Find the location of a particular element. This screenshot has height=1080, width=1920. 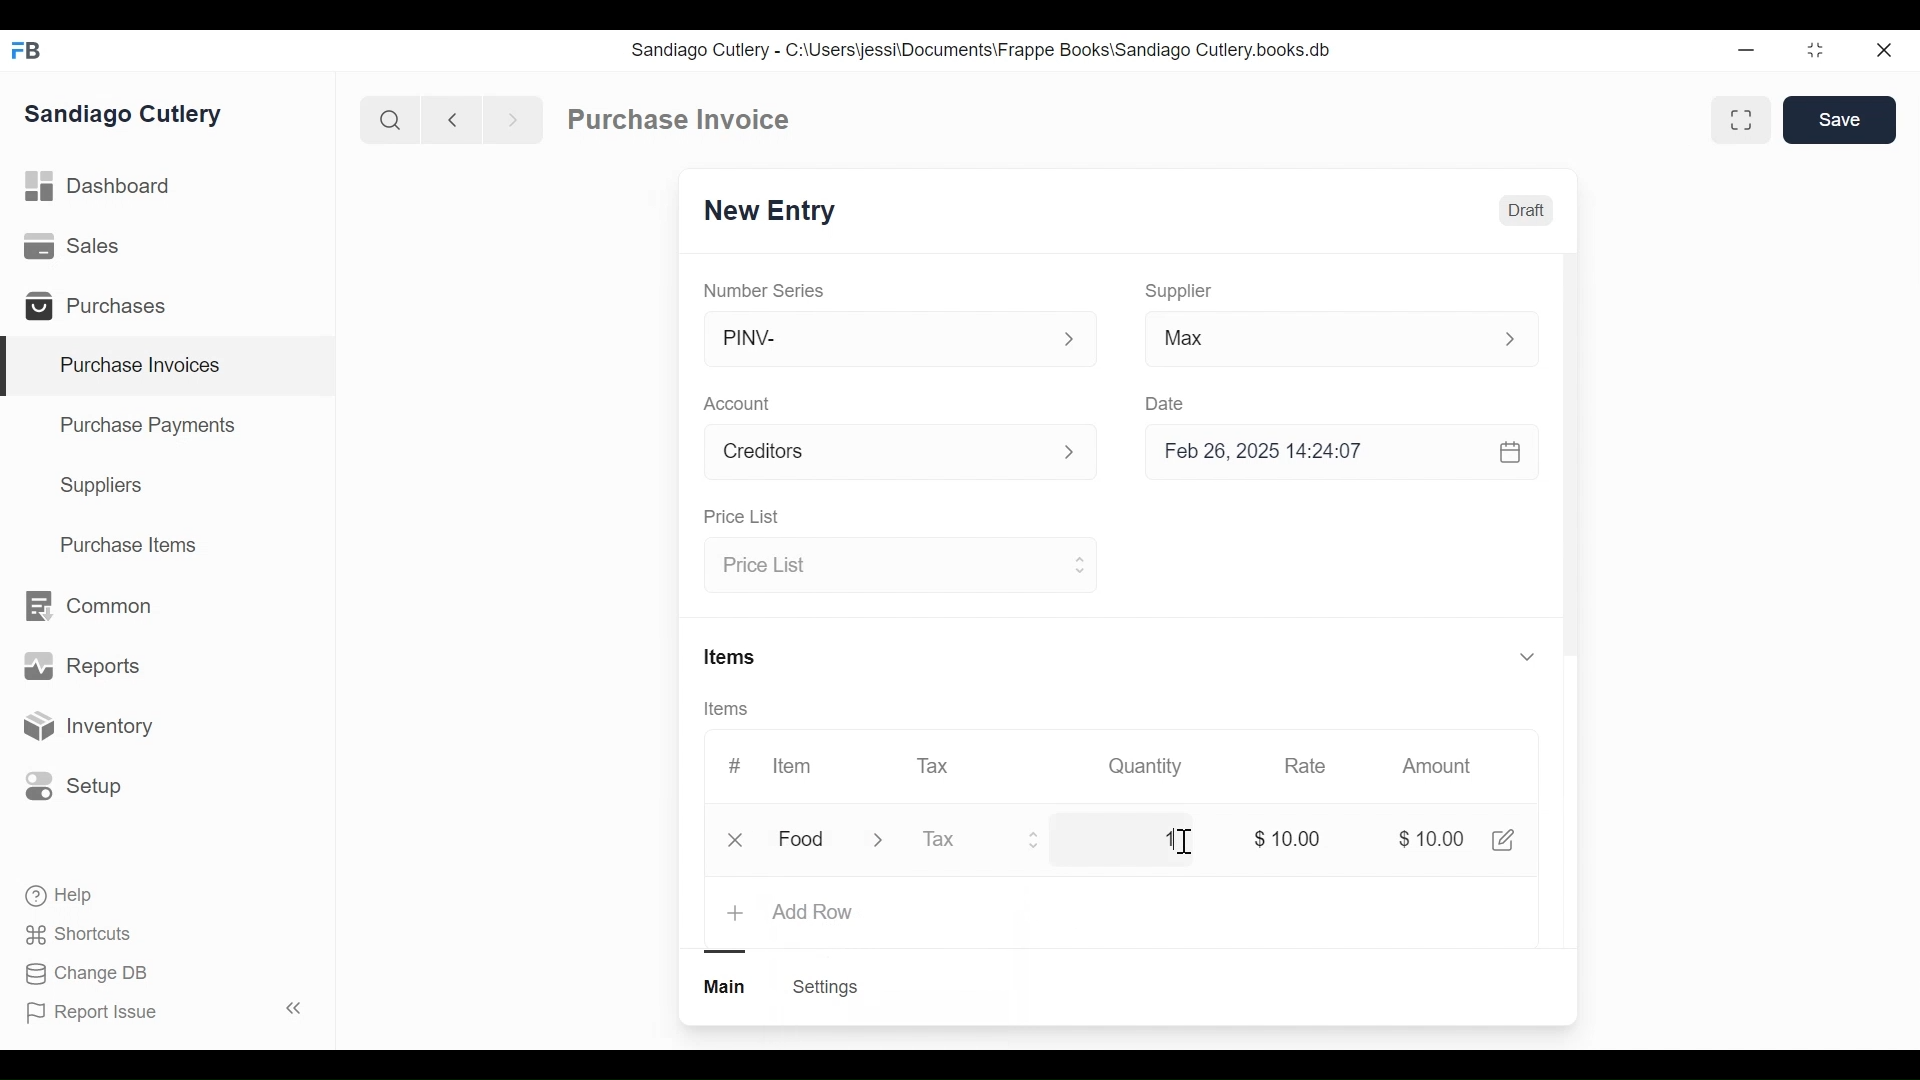

$0.00 is located at coordinates (1435, 841).